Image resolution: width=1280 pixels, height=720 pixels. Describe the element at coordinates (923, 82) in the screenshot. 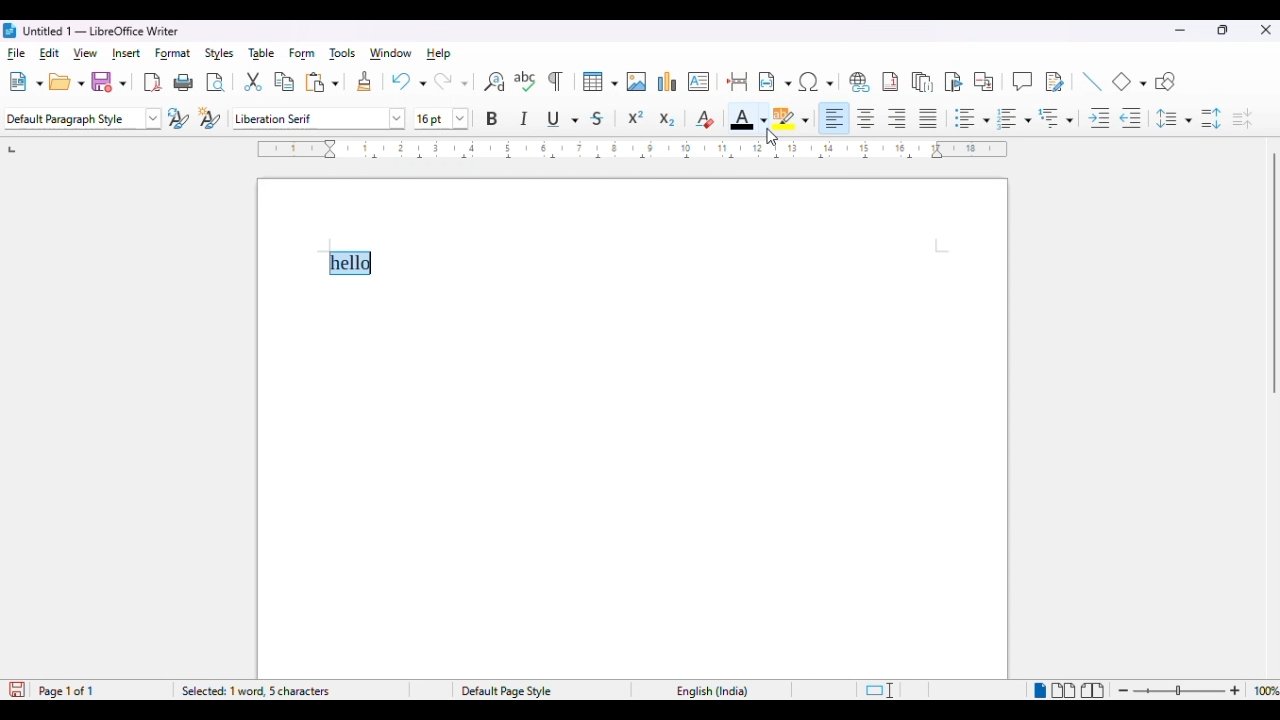

I see `insert endnote` at that location.